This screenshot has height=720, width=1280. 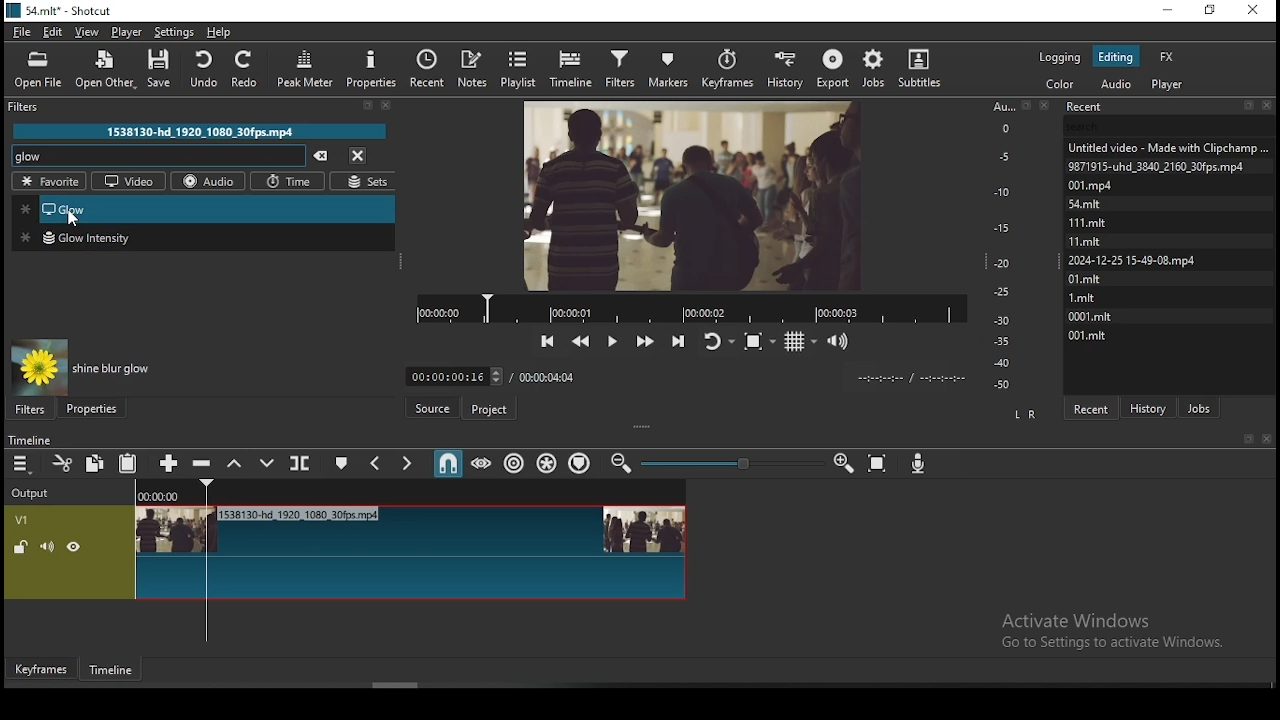 I want to click on edit, so click(x=54, y=33).